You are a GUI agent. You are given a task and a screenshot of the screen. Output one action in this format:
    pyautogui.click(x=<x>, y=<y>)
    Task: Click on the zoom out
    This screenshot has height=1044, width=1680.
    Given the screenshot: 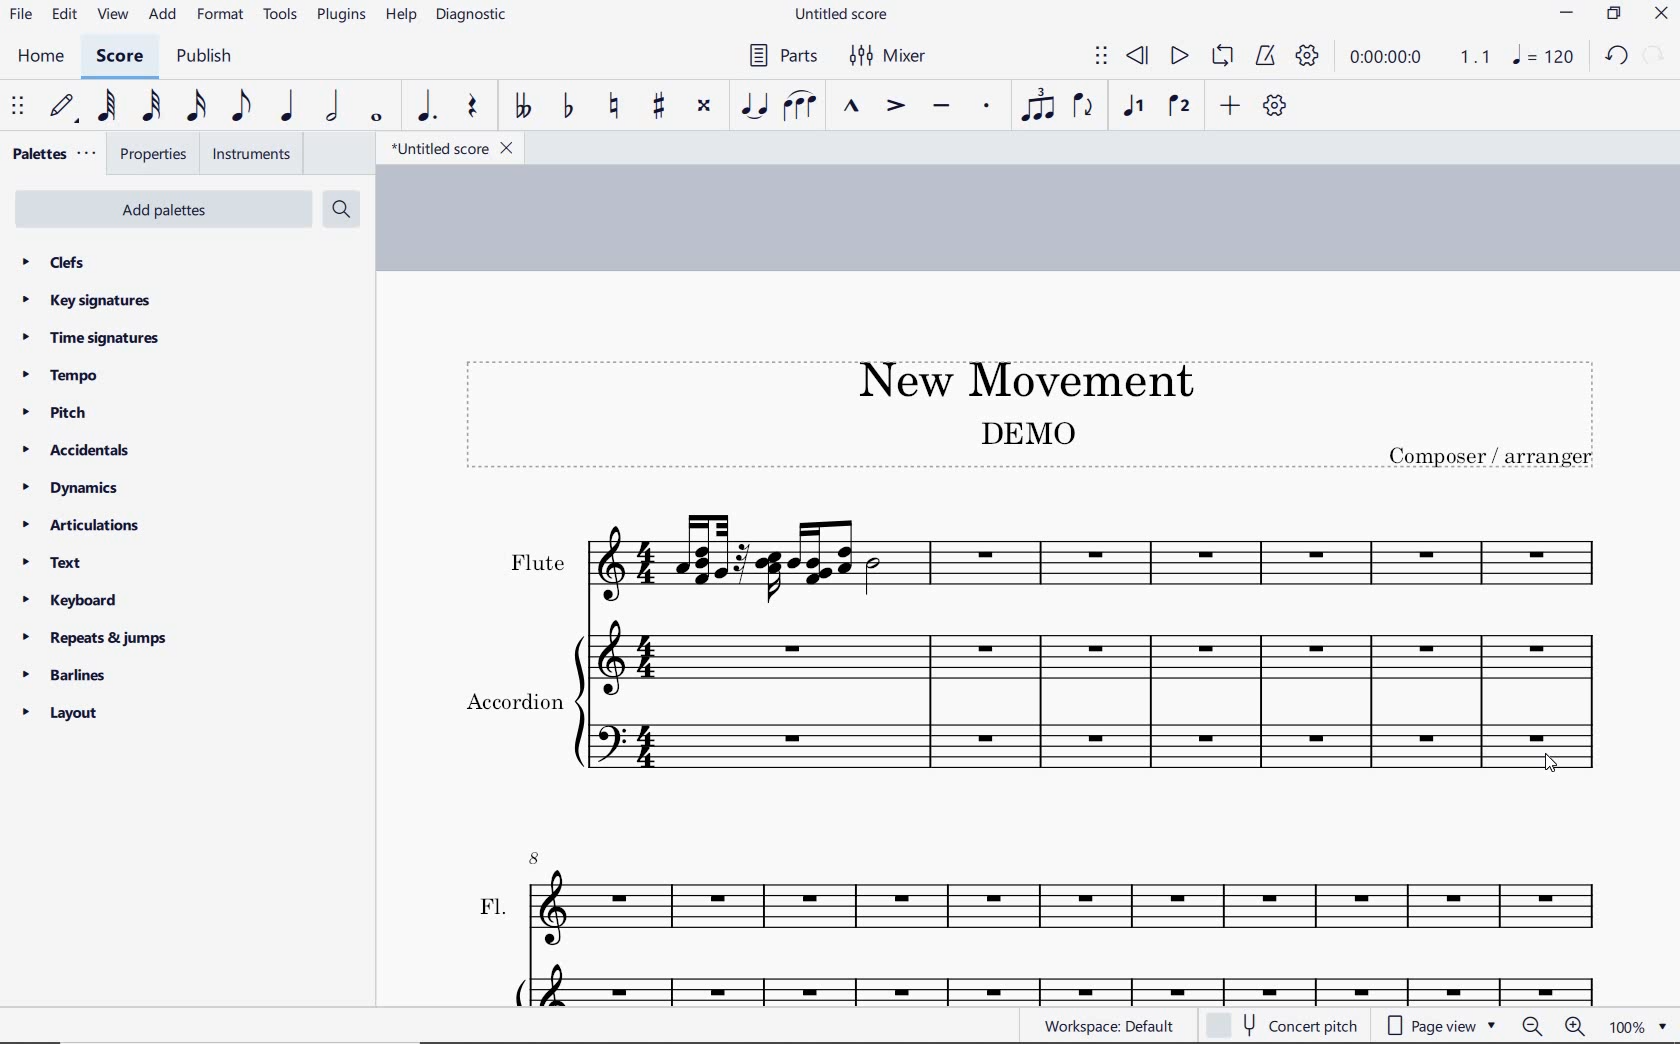 What is the action you would take?
    pyautogui.click(x=1534, y=1026)
    